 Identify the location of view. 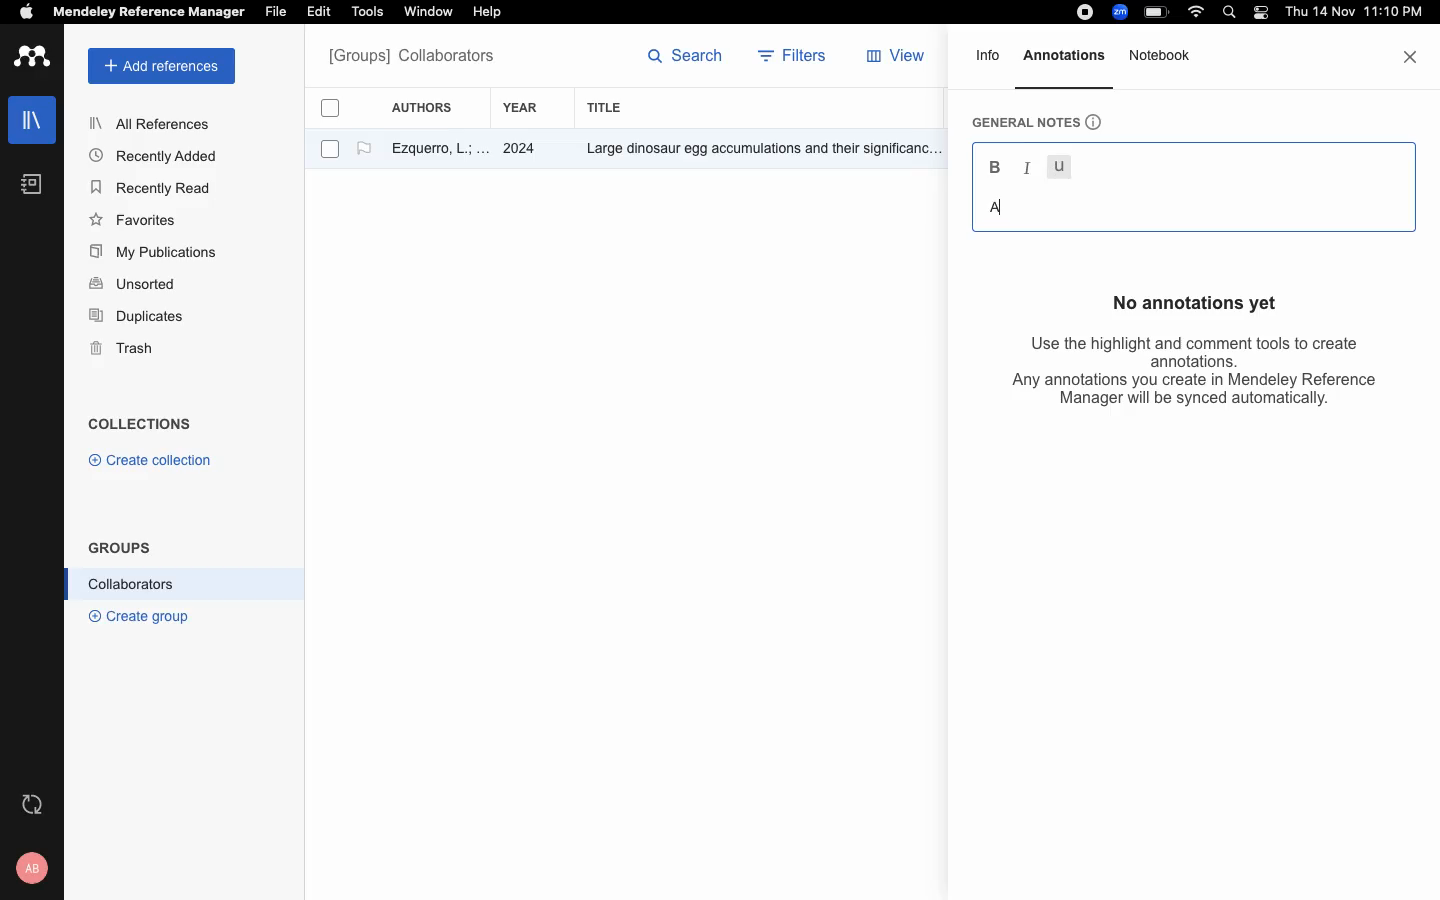
(900, 60).